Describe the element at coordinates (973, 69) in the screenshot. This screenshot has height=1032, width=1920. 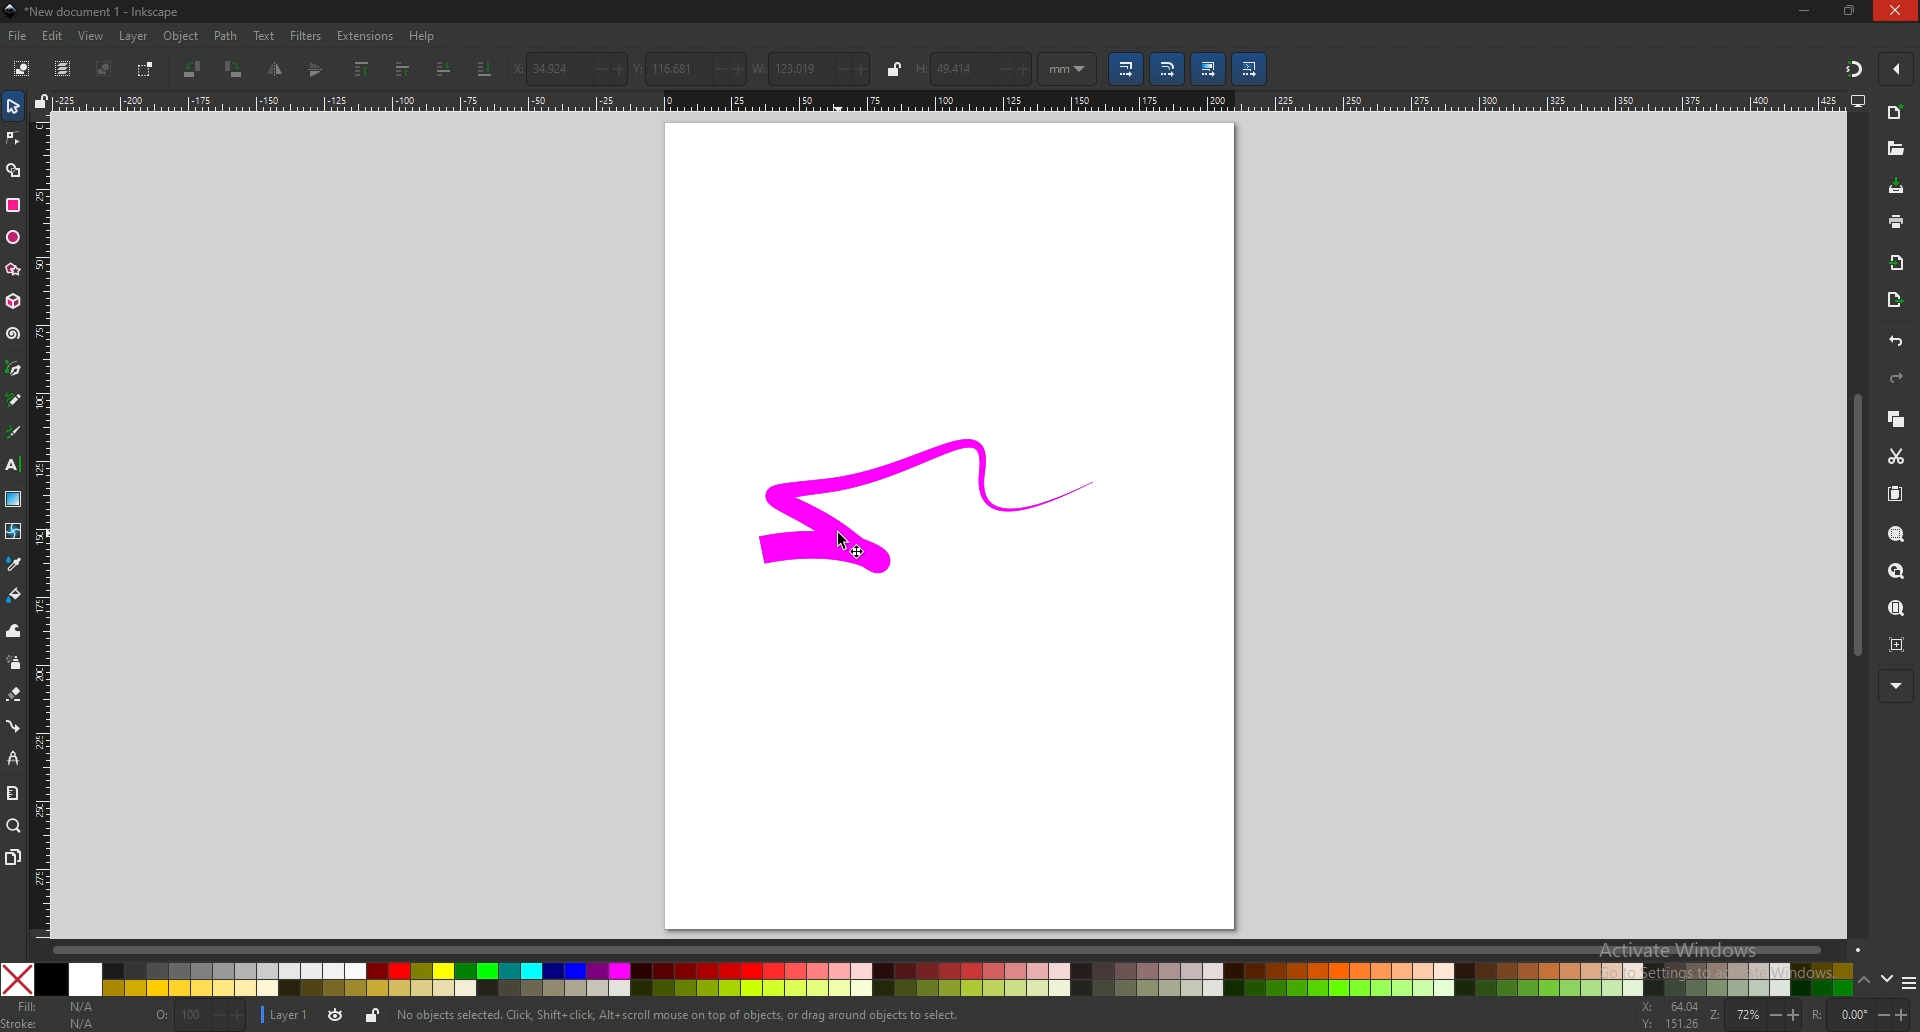
I see `height` at that location.